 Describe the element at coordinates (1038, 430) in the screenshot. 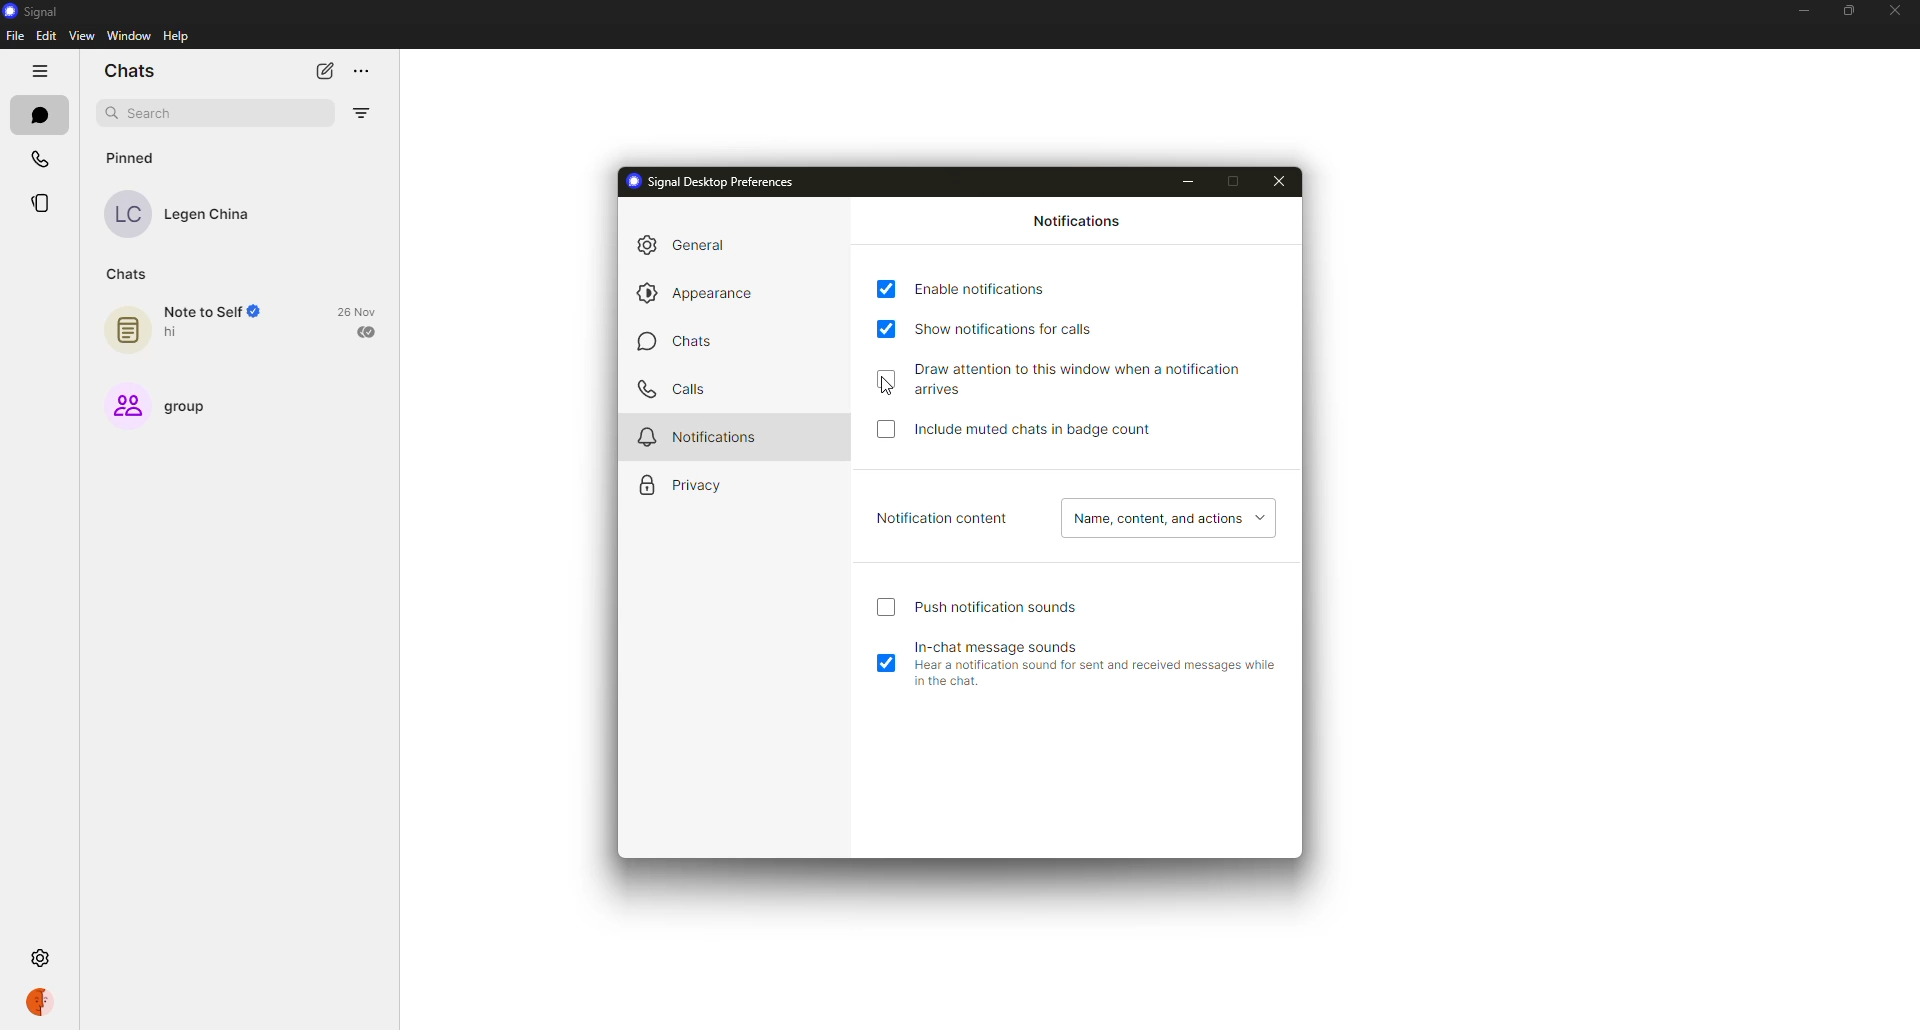

I see `include muted chats in badge count` at that location.